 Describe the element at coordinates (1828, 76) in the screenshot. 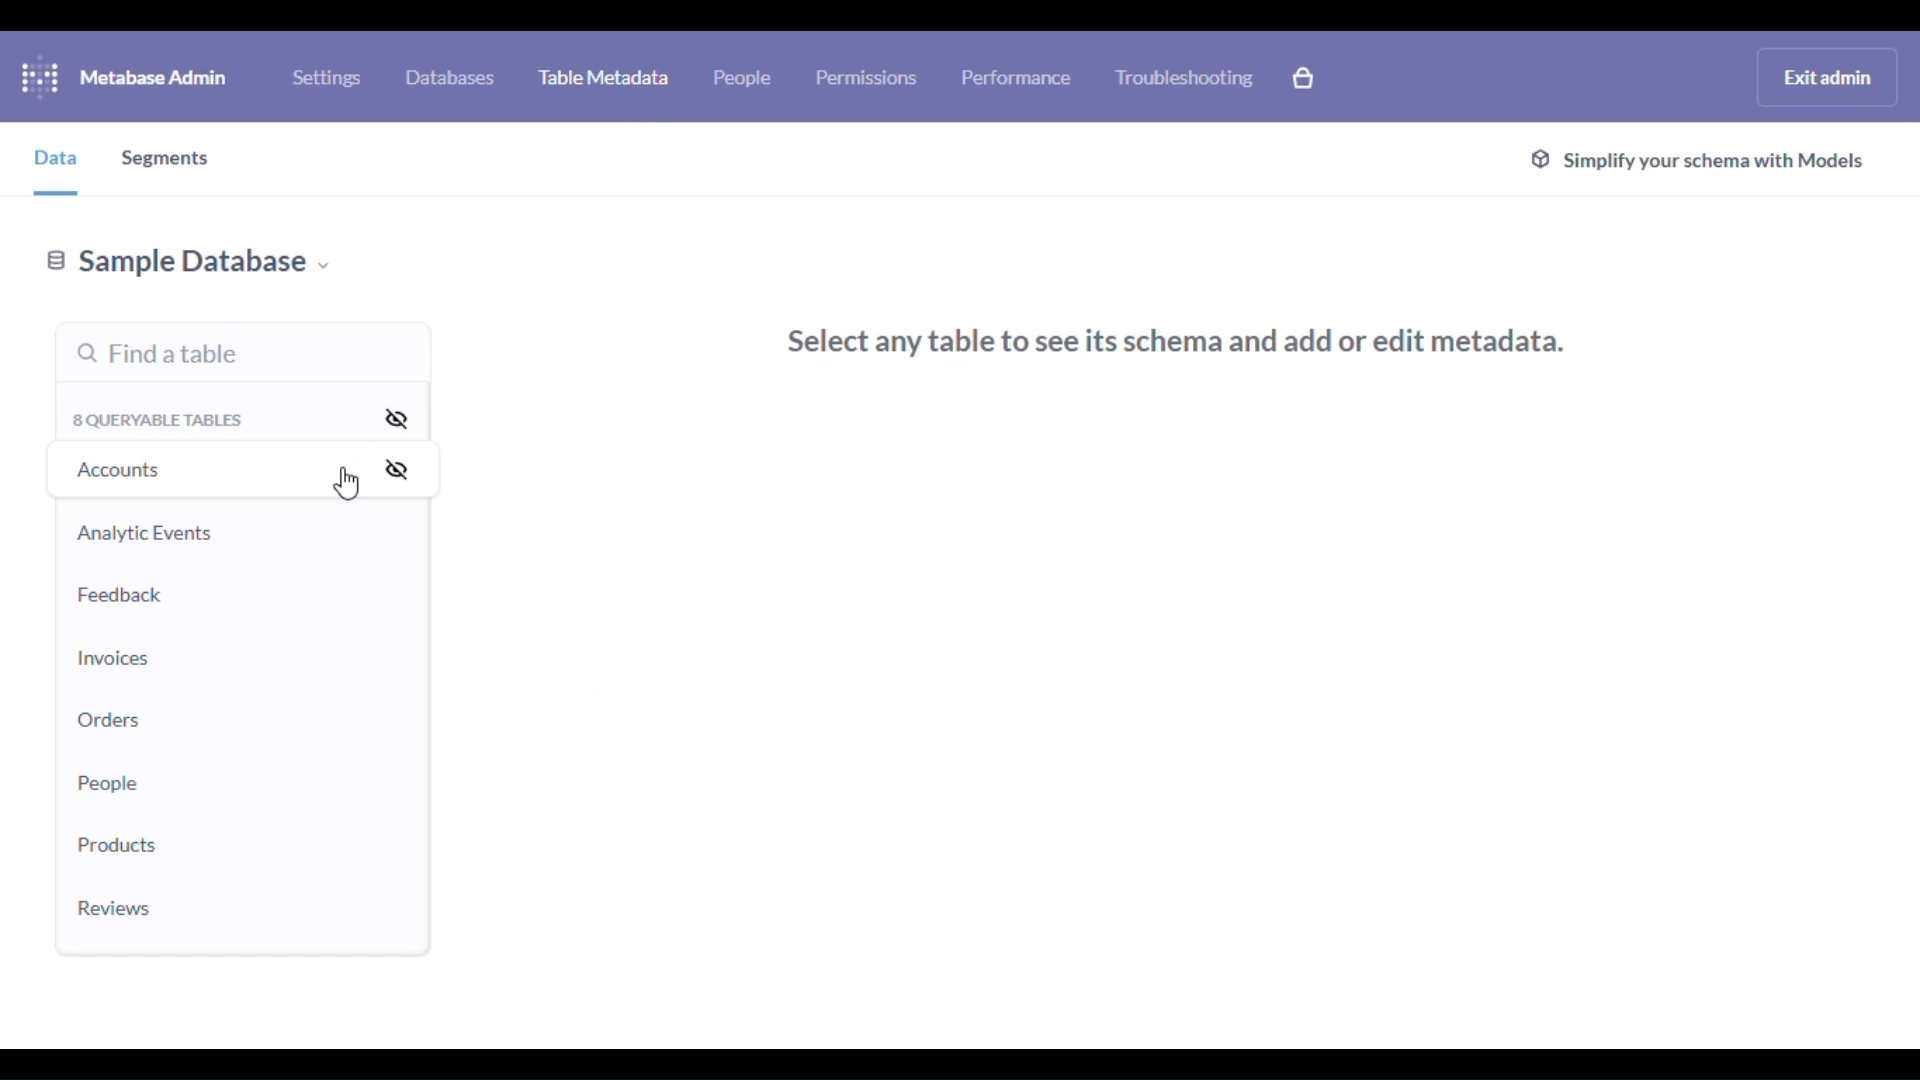

I see `exit admin` at that location.